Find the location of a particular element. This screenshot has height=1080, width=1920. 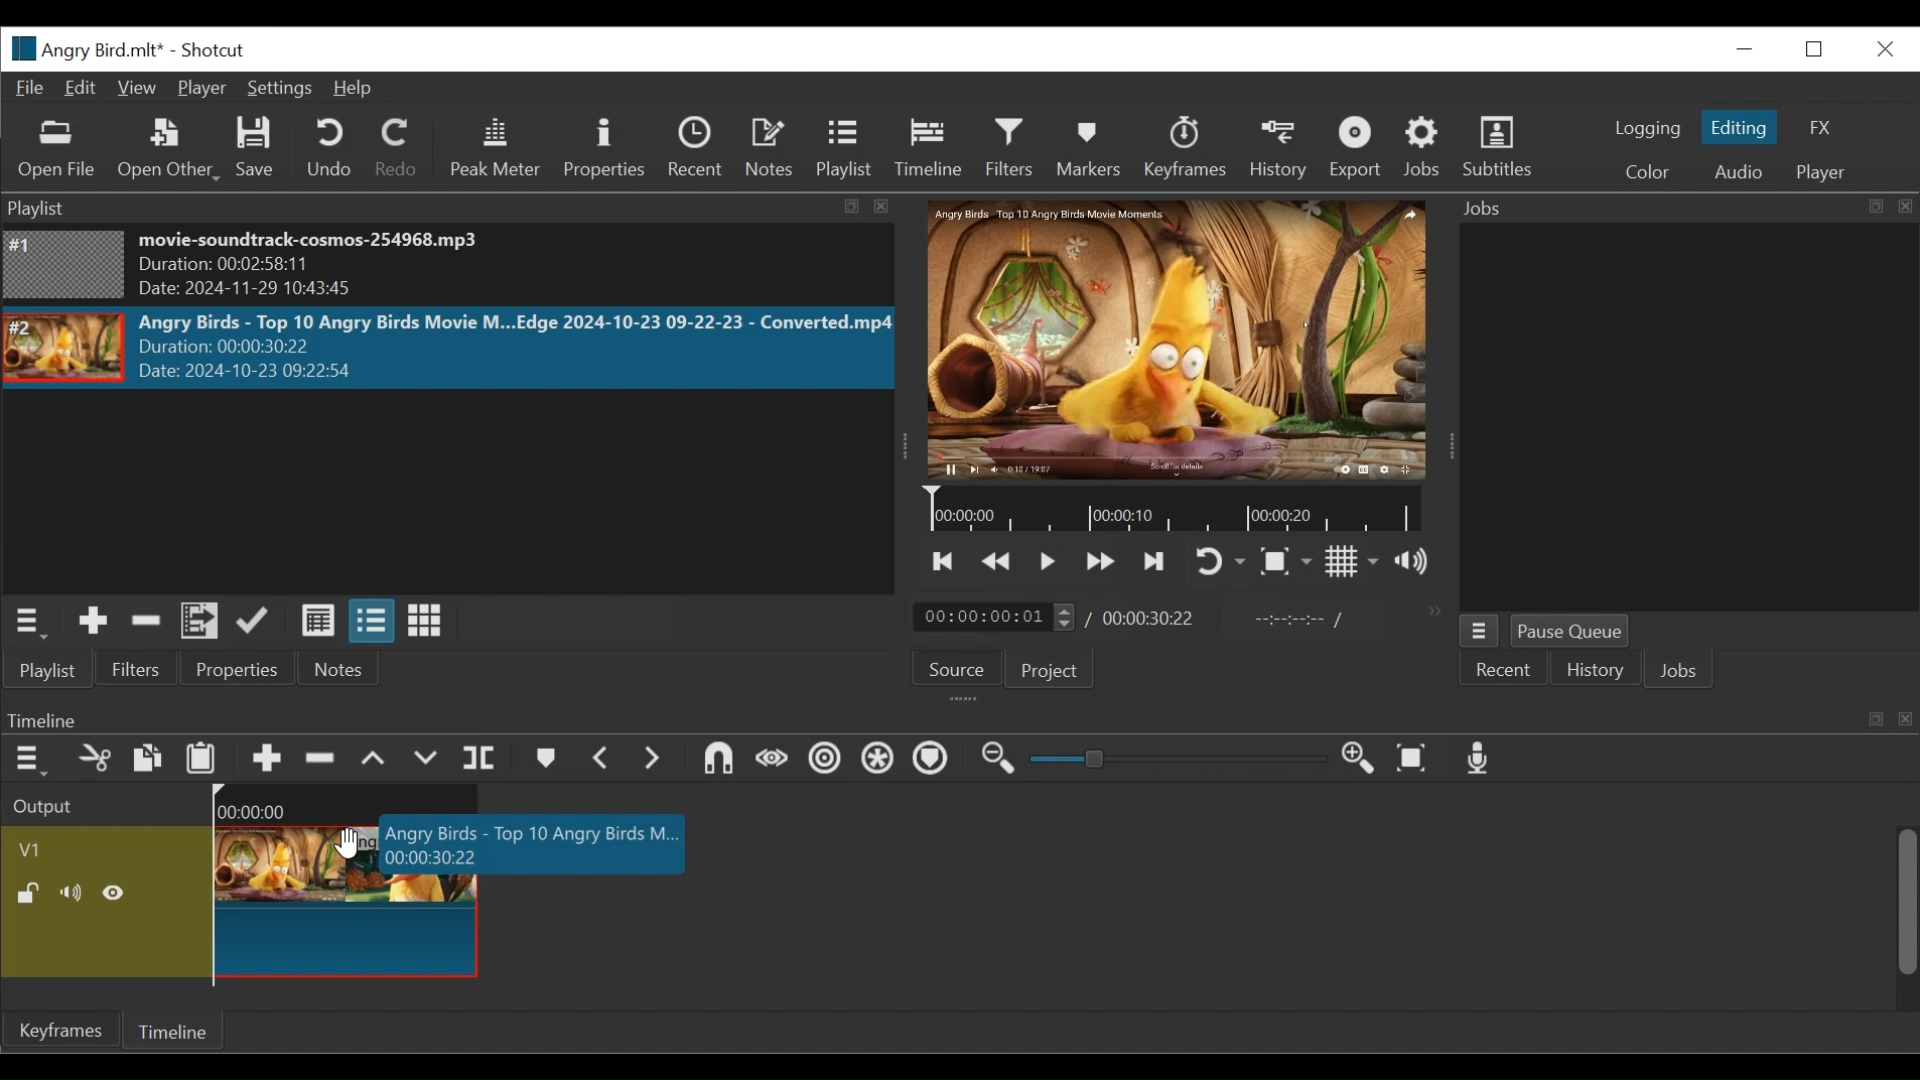

Shotcut is located at coordinates (217, 50).